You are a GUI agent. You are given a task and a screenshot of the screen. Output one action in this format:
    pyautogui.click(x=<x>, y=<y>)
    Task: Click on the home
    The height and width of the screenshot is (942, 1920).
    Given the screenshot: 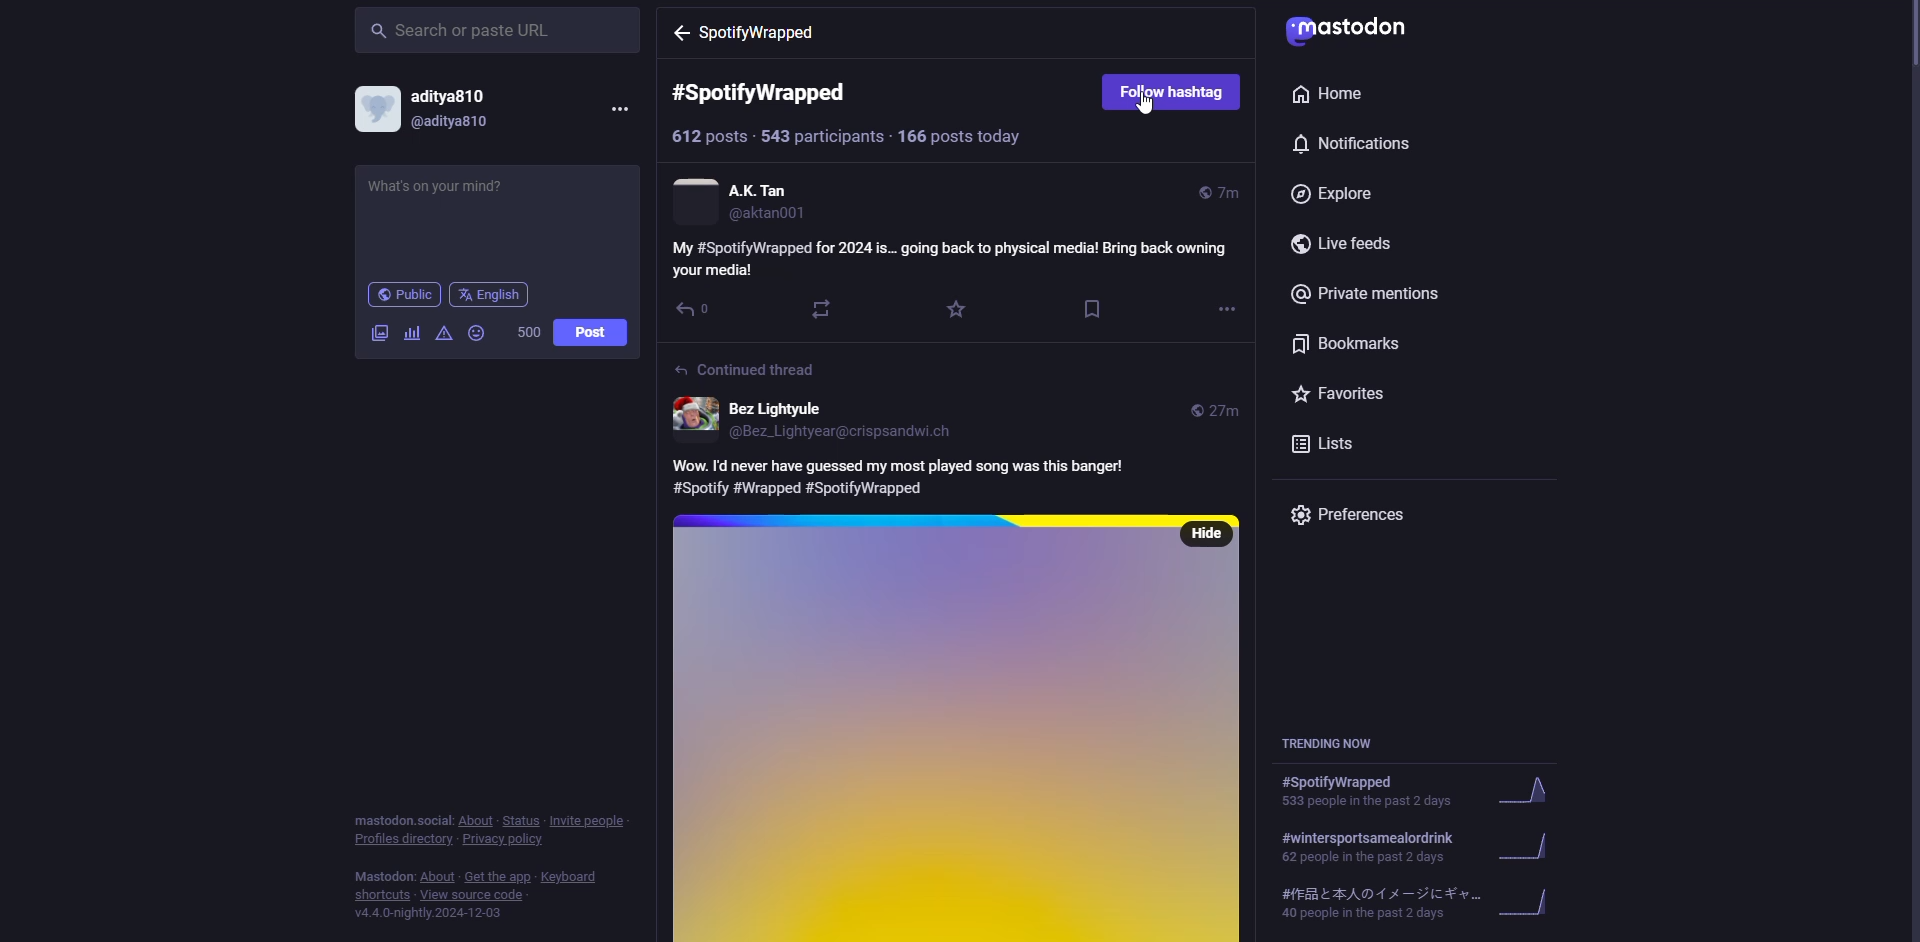 What is the action you would take?
    pyautogui.click(x=1324, y=94)
    